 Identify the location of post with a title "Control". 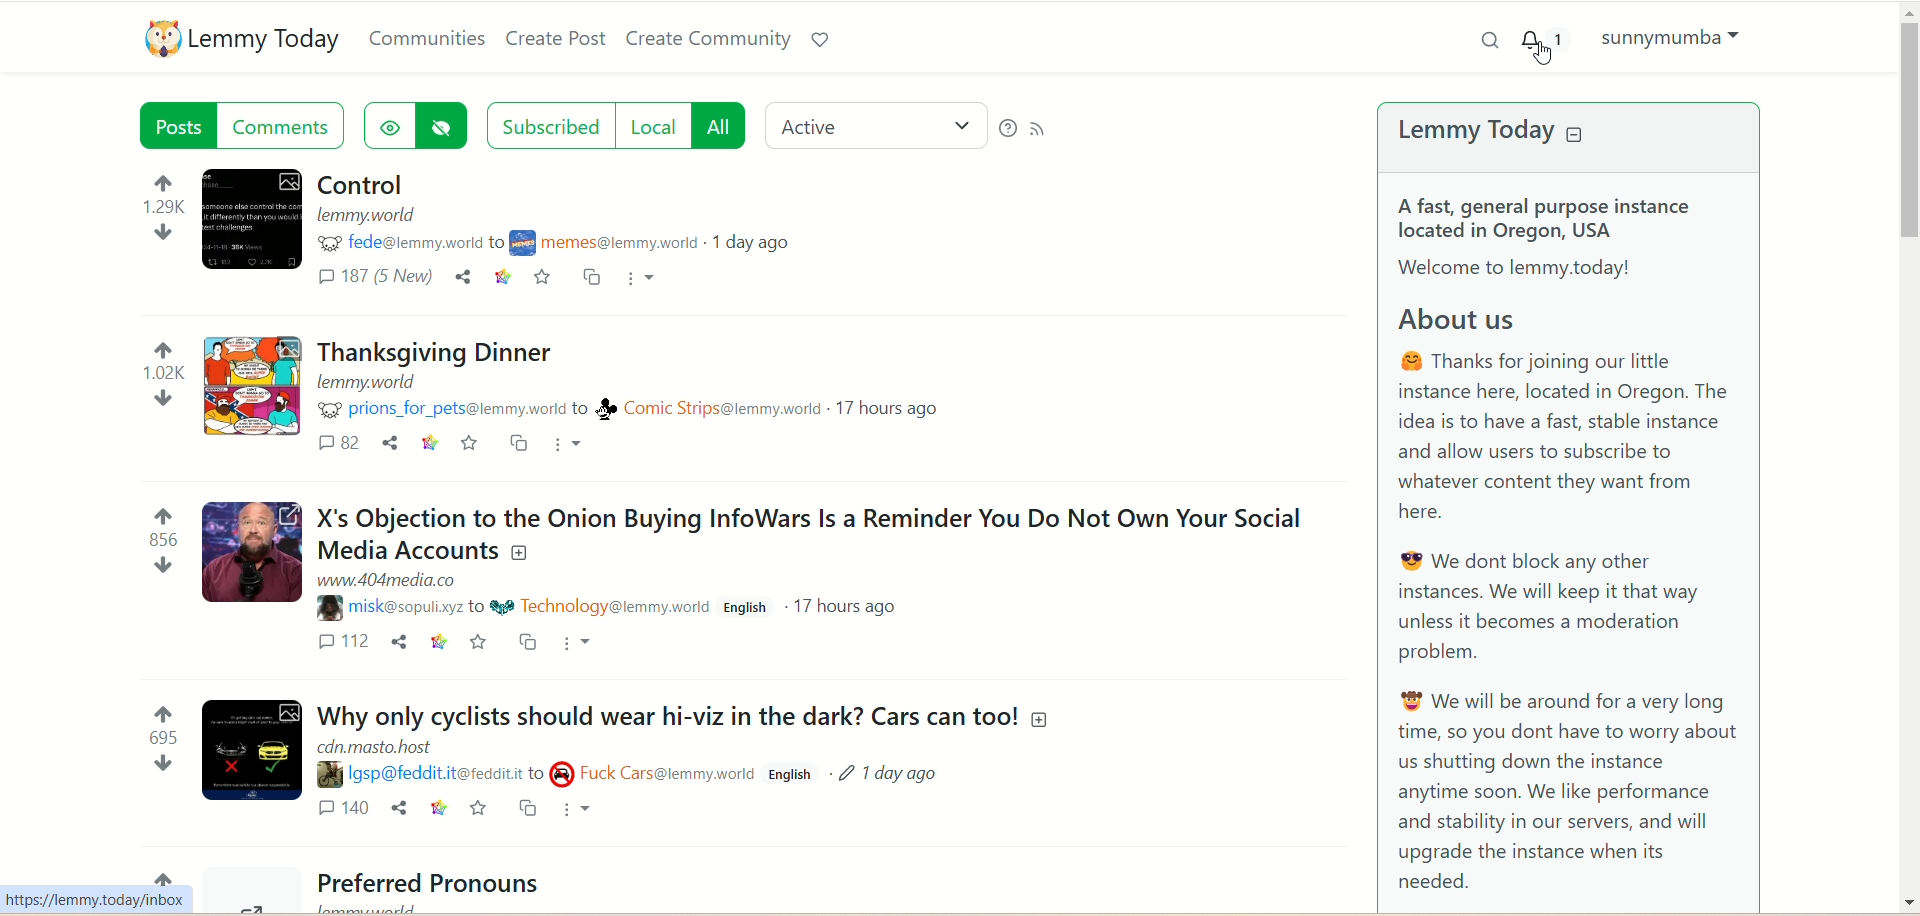
(446, 211).